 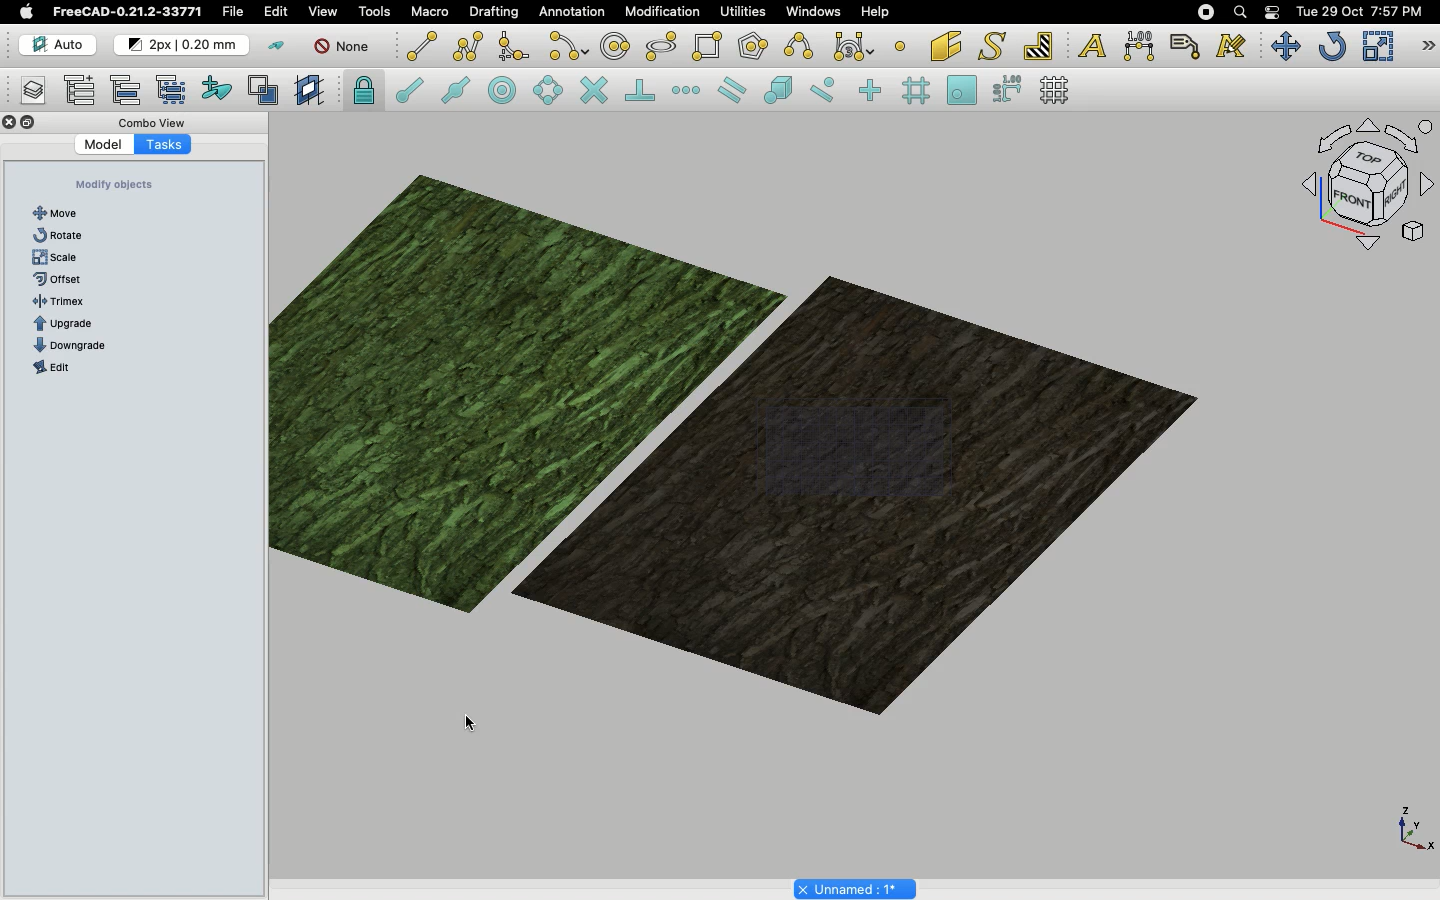 I want to click on Dimension, so click(x=1141, y=46).